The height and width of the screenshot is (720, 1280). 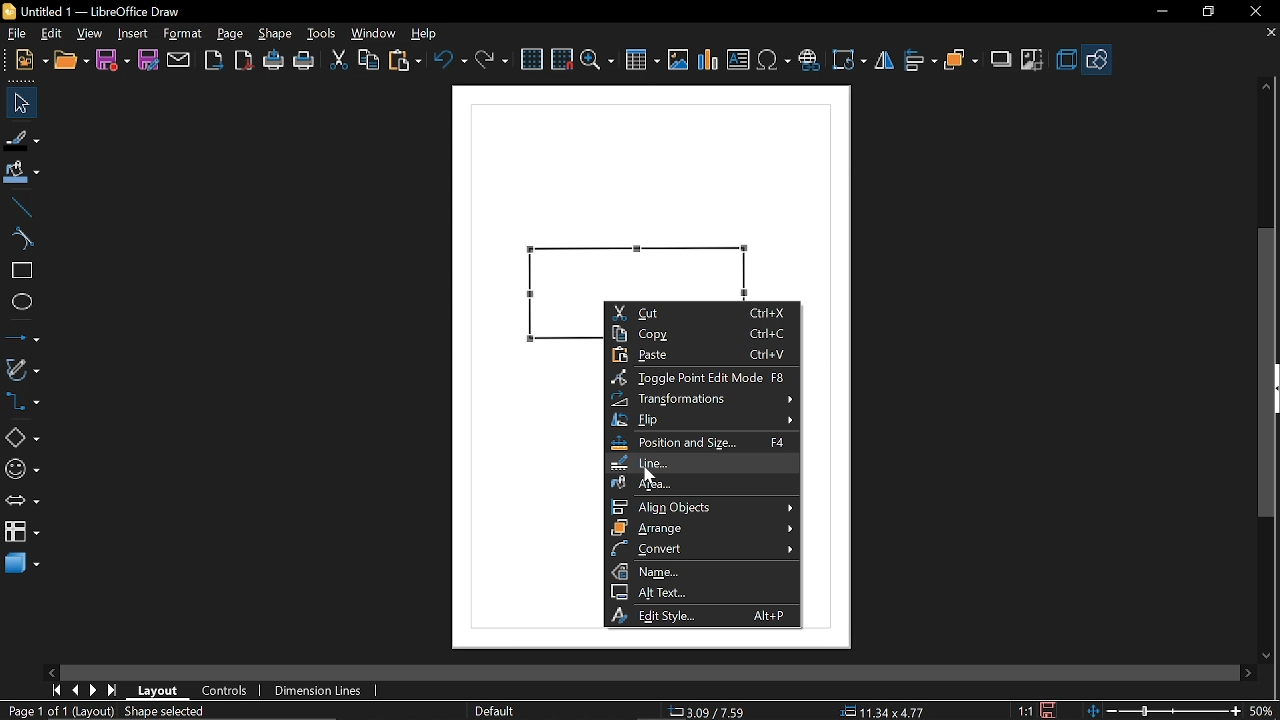 What do you see at coordinates (1026, 711) in the screenshot?
I see `Scaling factor (1:1)` at bounding box center [1026, 711].